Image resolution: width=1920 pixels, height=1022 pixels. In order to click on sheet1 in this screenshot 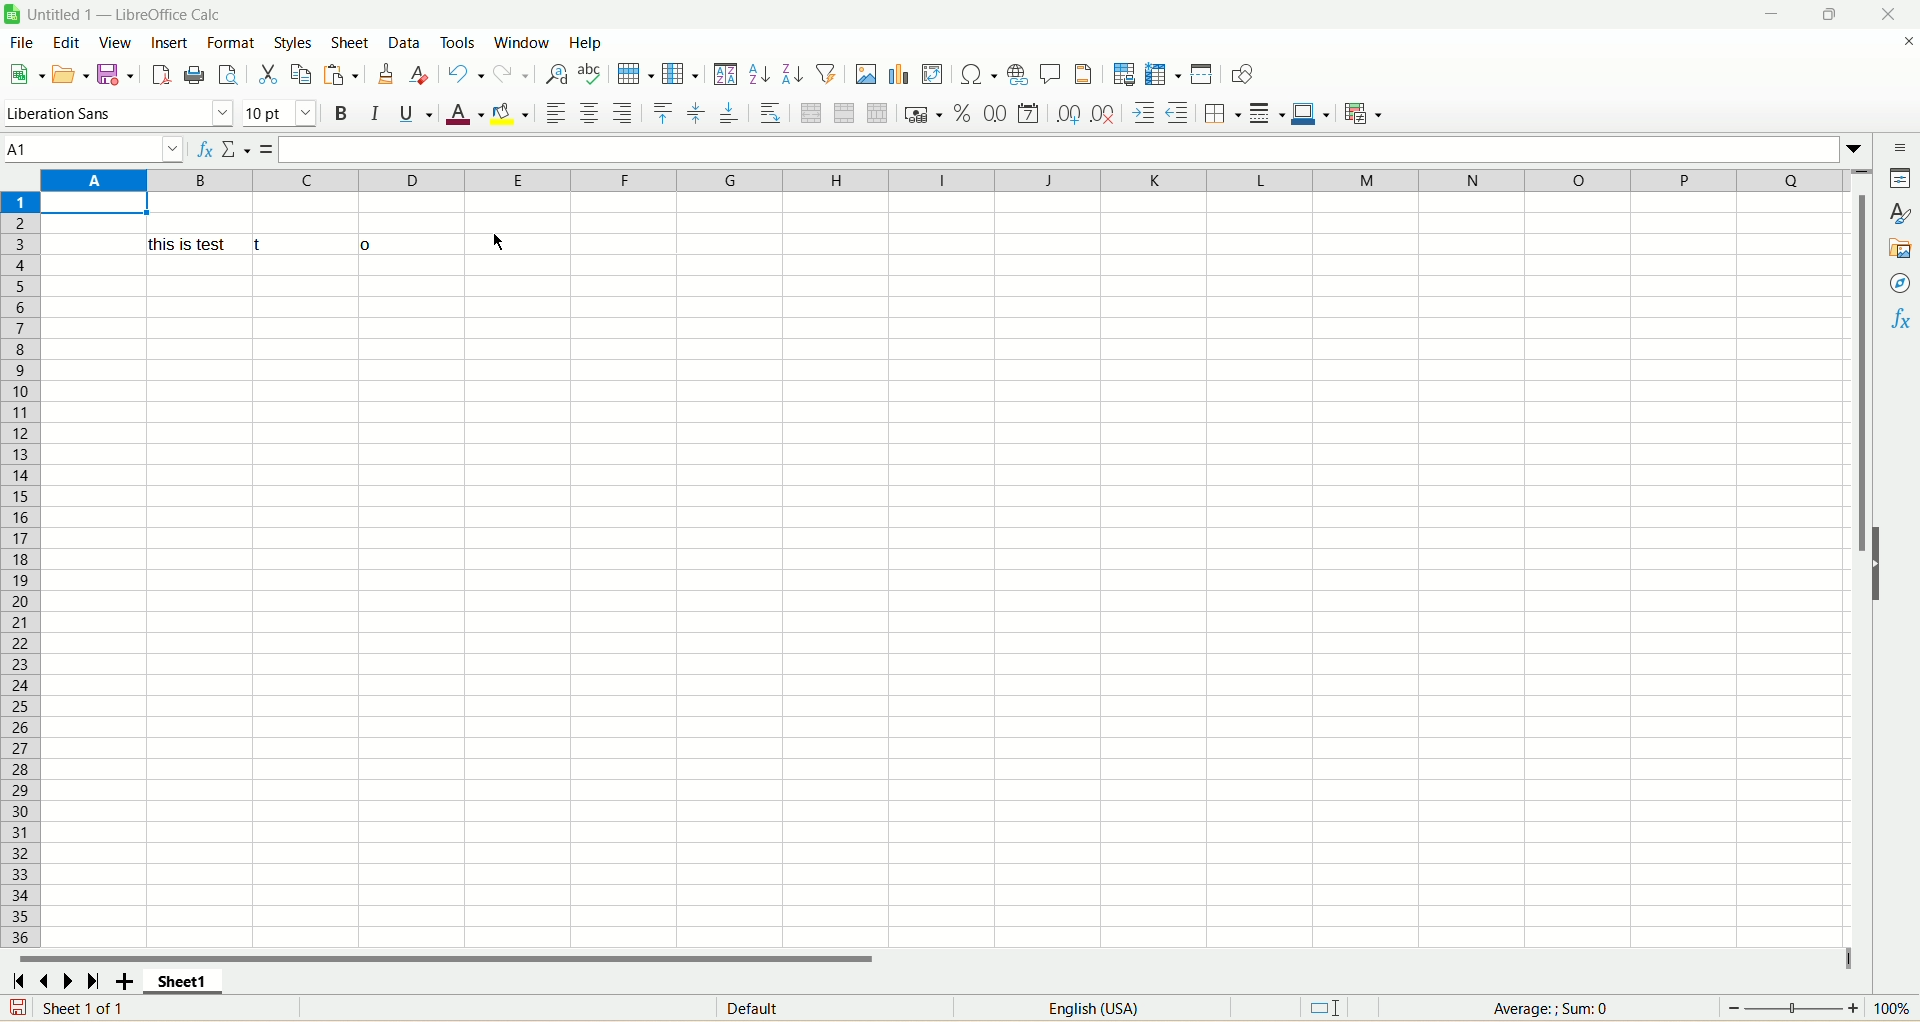, I will do `click(199, 978)`.